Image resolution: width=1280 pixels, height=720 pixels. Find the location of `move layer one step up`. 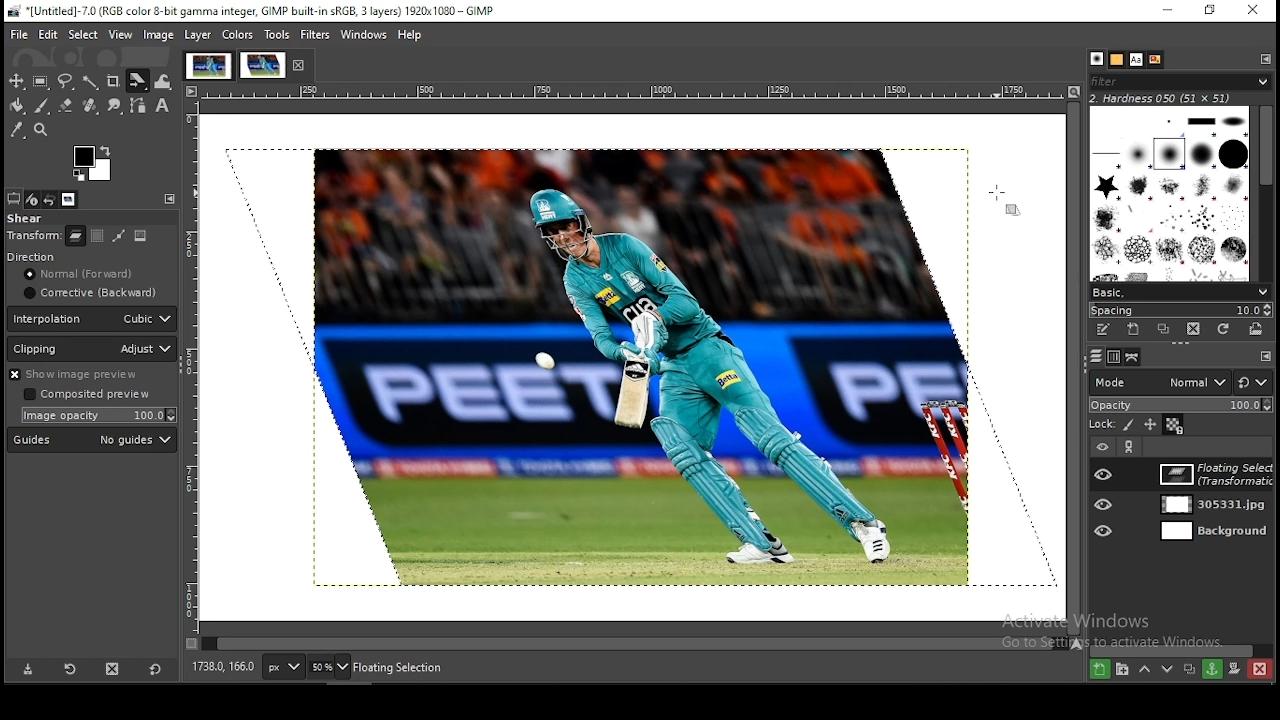

move layer one step up is located at coordinates (1143, 669).